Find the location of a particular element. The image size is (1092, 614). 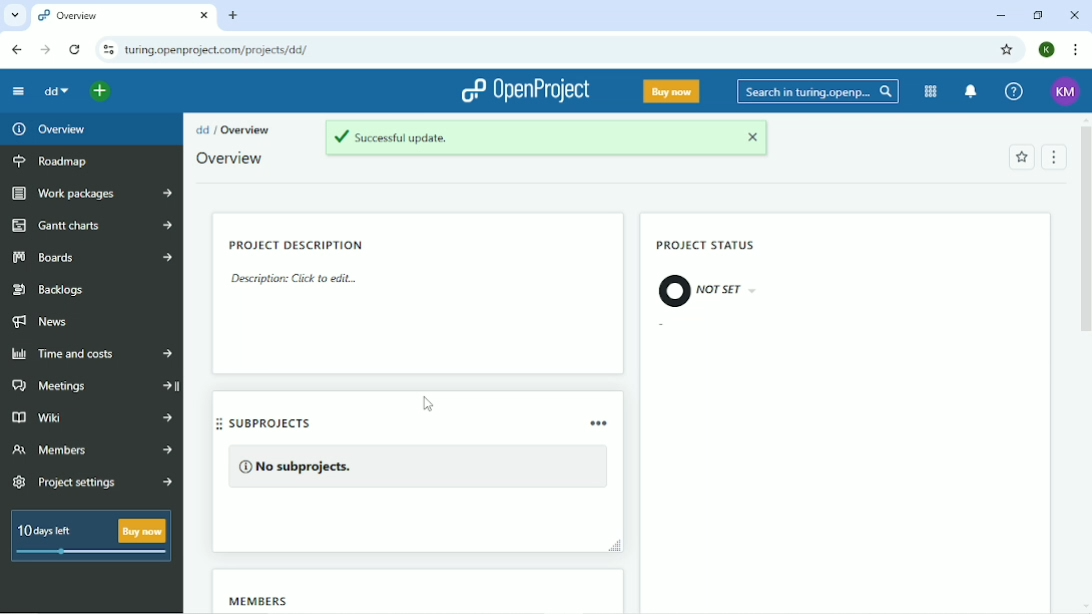

dd is located at coordinates (202, 130).